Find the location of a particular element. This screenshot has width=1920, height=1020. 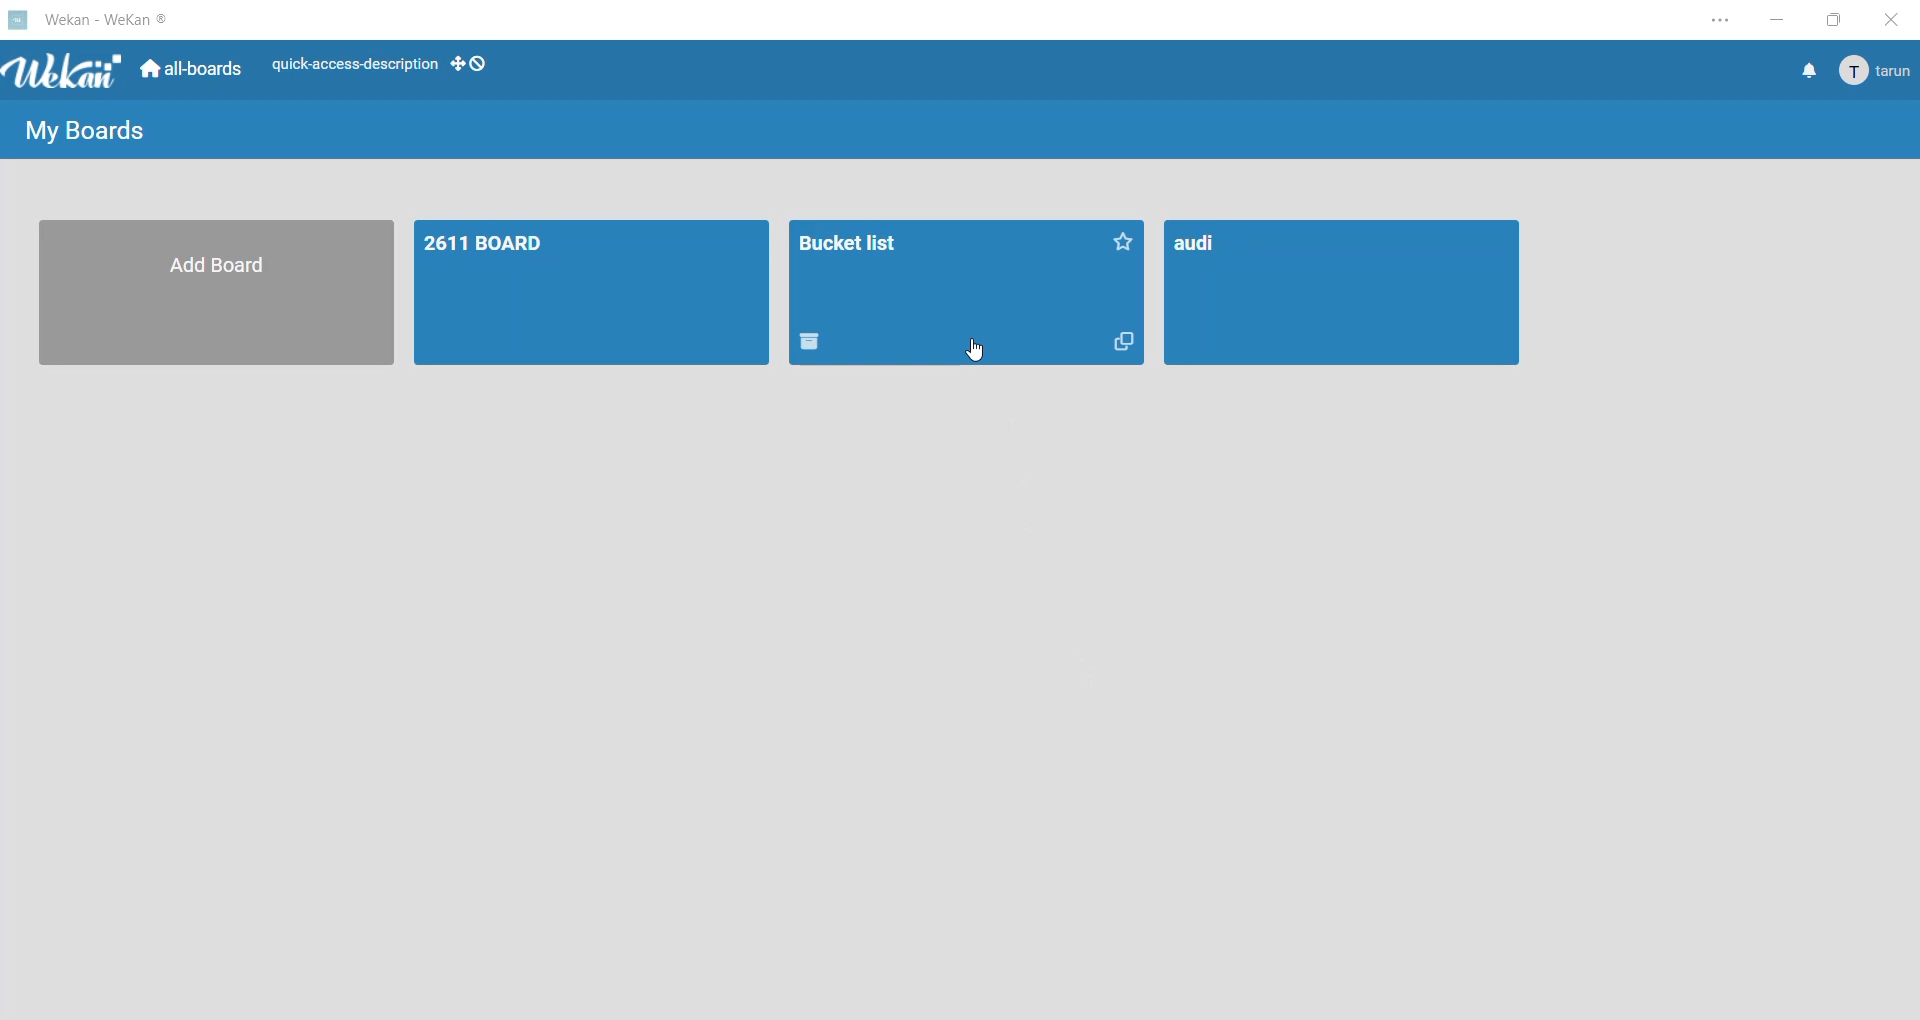

app logo Wekan is located at coordinates (62, 71).